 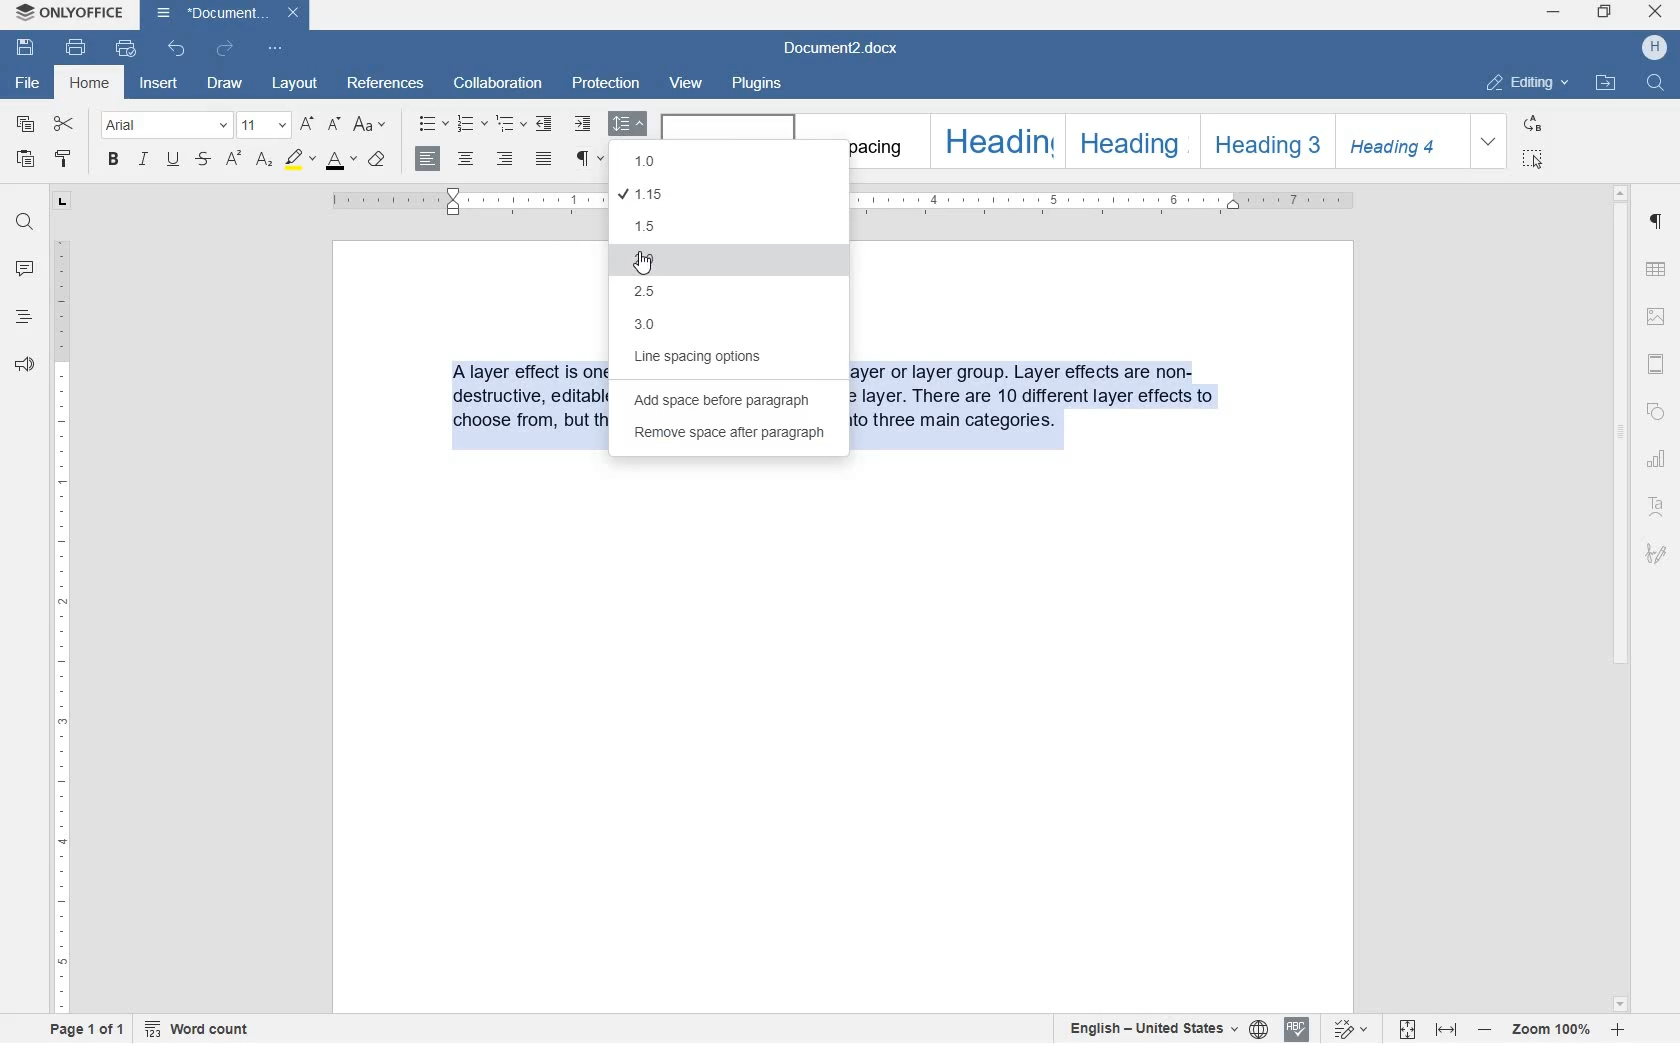 I want to click on copy style, so click(x=64, y=160).